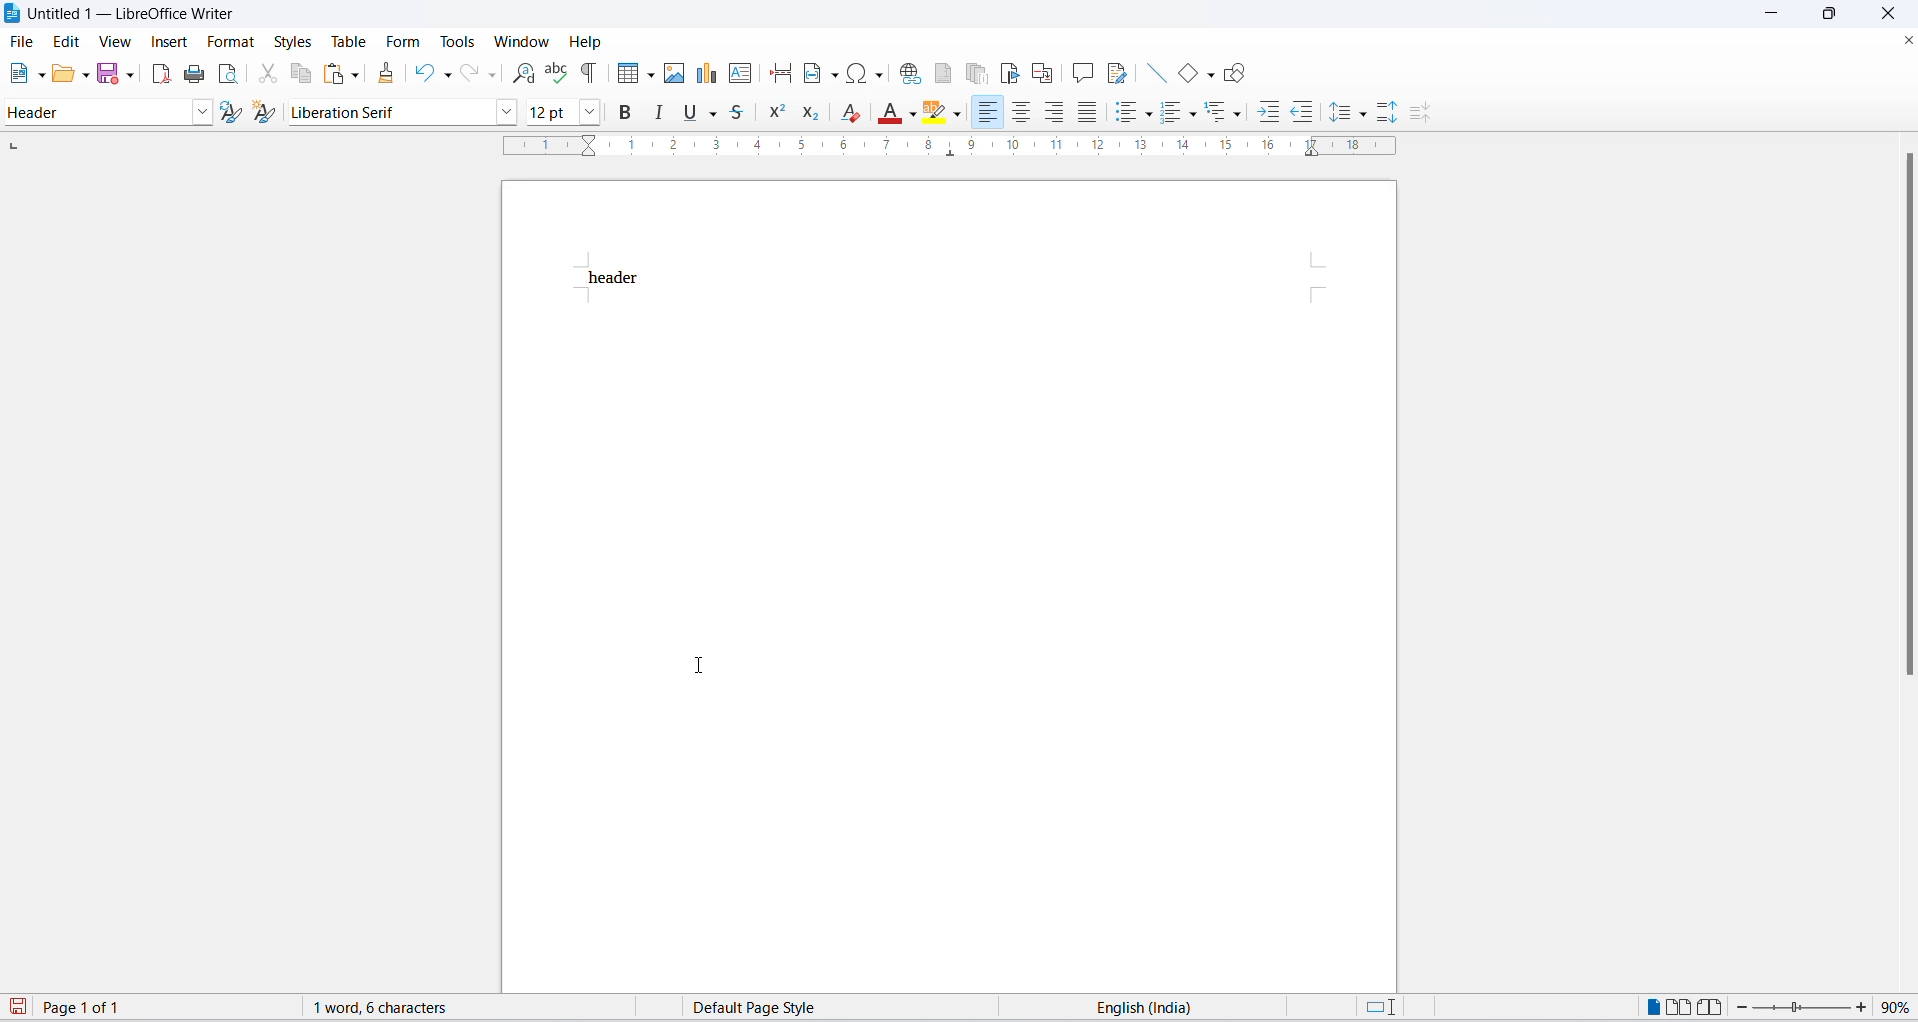  What do you see at coordinates (510, 111) in the screenshot?
I see `font name options` at bounding box center [510, 111].